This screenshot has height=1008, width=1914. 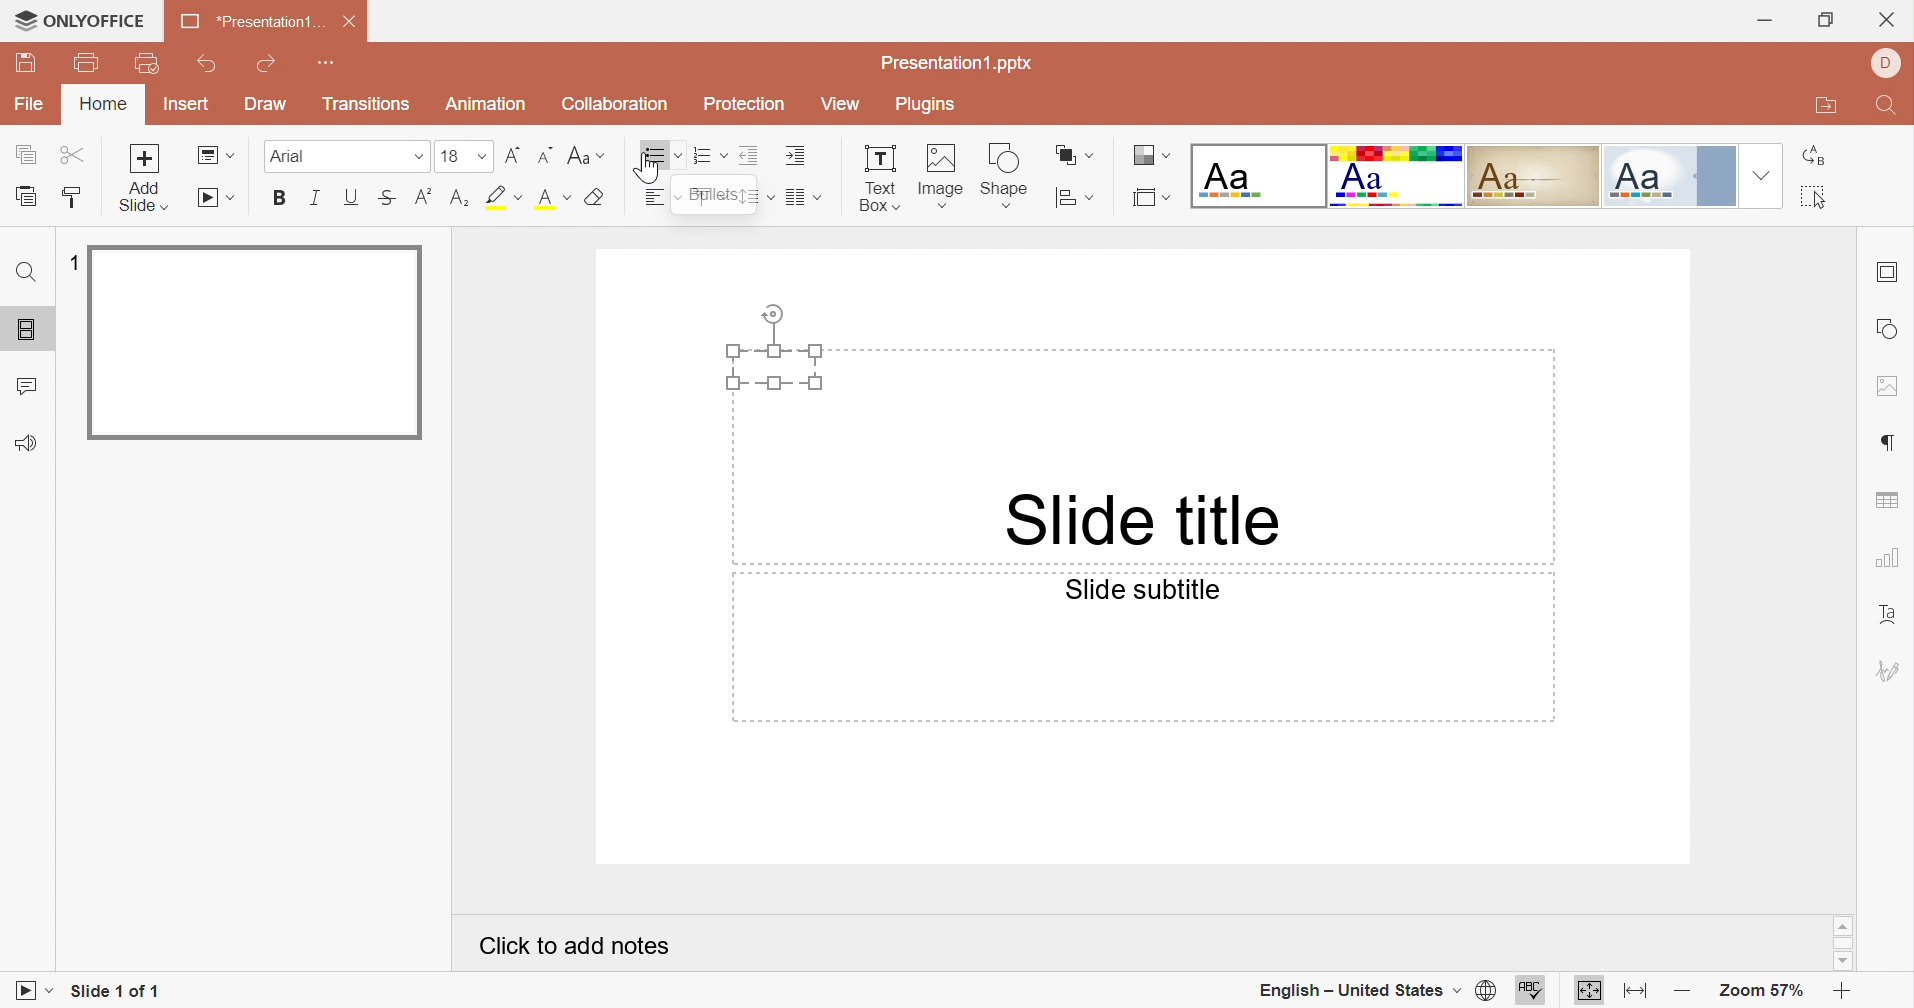 What do you see at coordinates (1888, 18) in the screenshot?
I see `Close` at bounding box center [1888, 18].